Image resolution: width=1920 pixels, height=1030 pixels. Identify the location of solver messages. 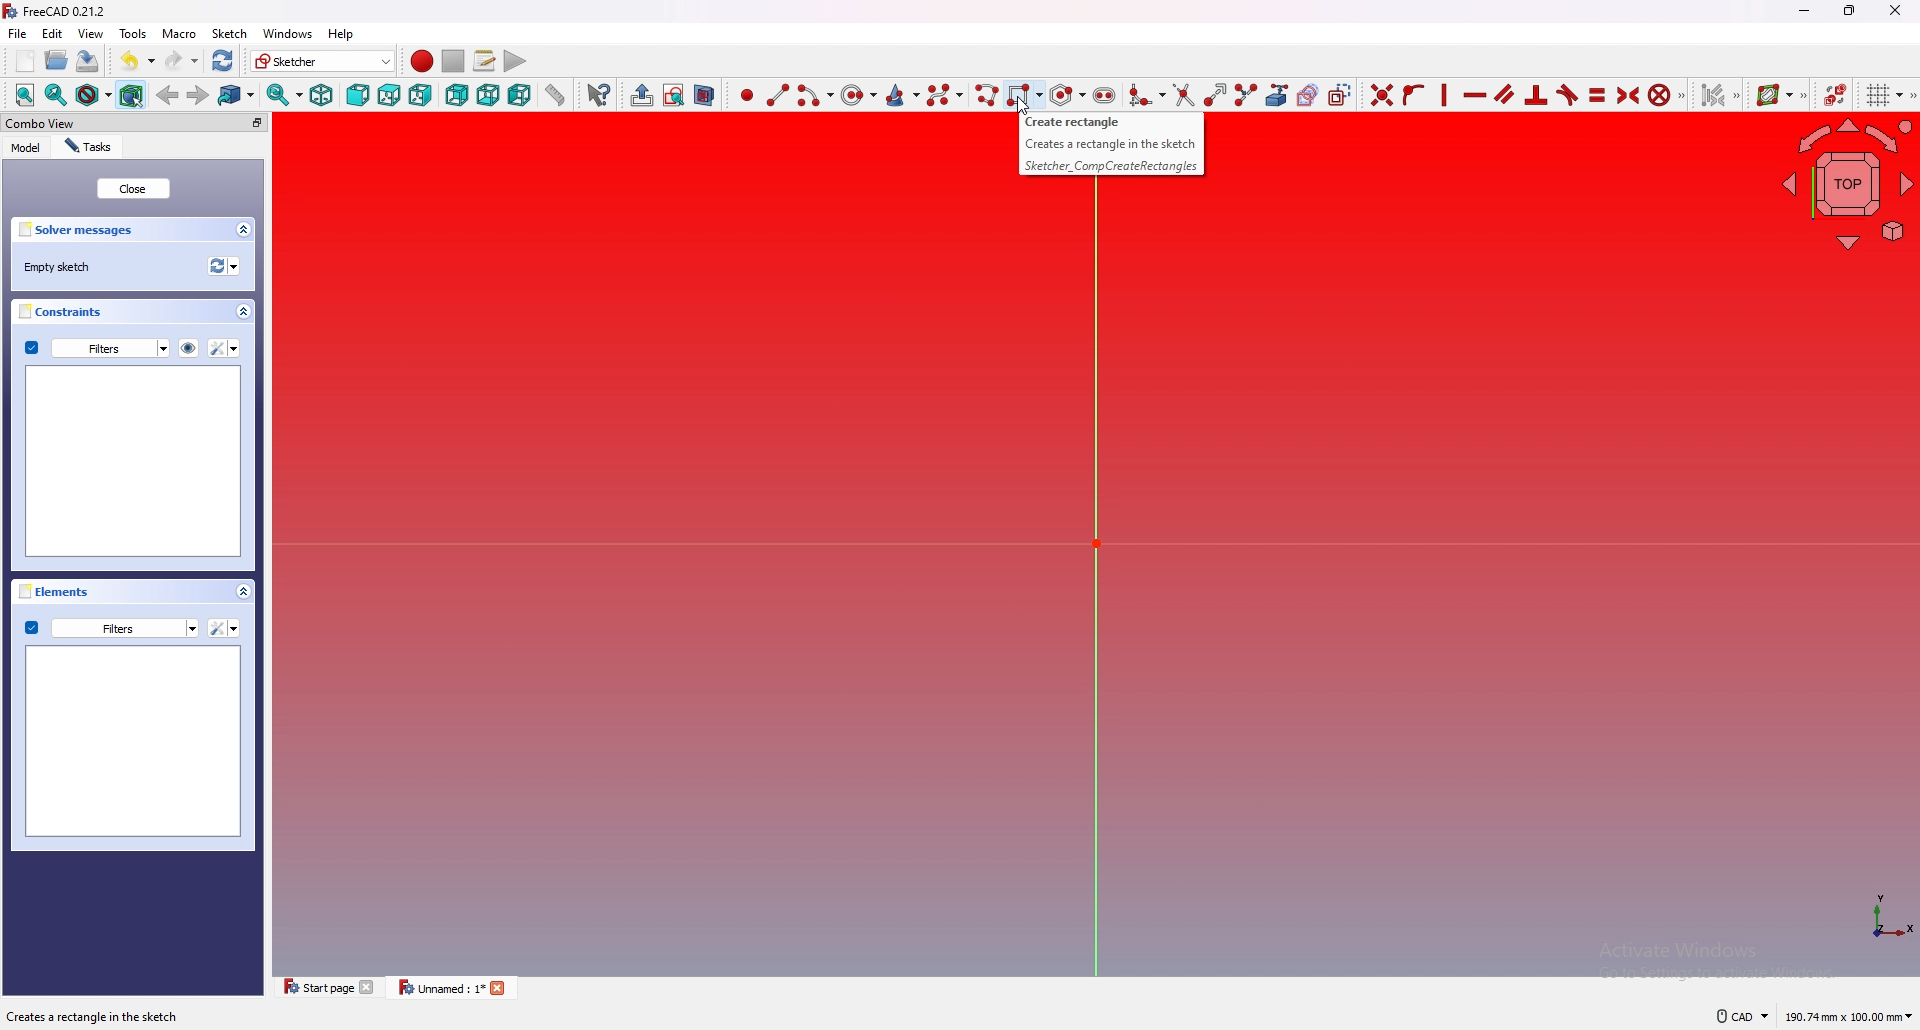
(78, 230).